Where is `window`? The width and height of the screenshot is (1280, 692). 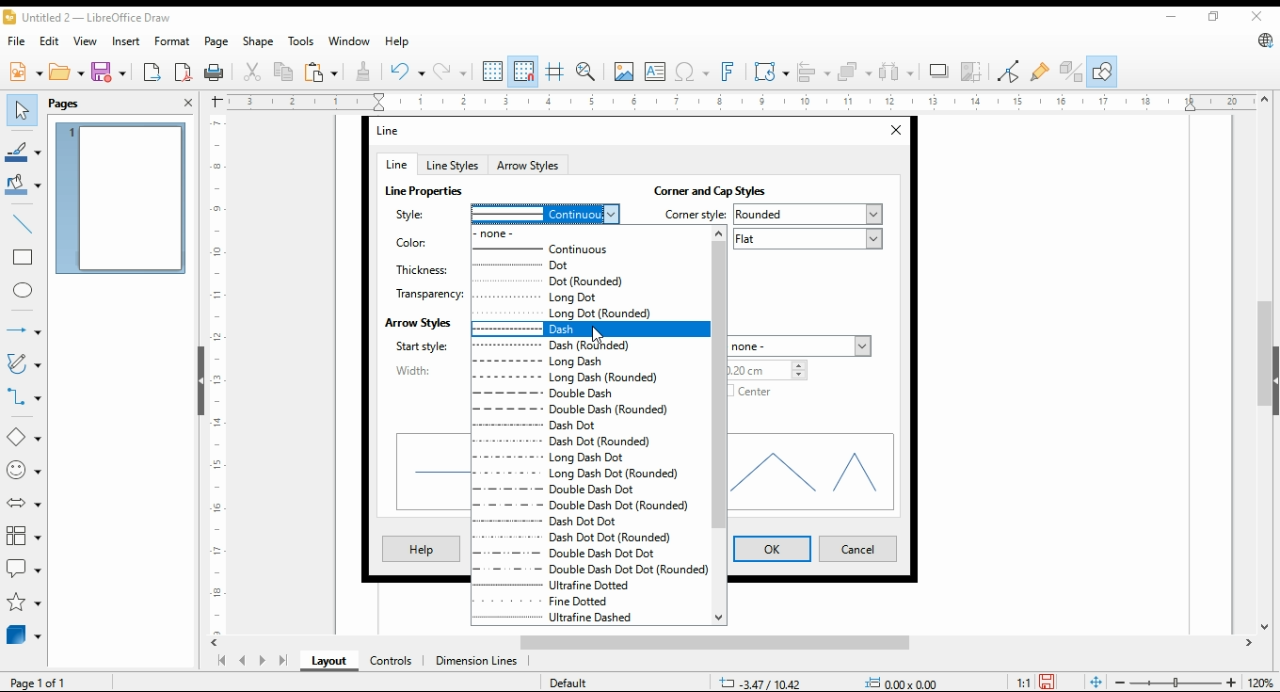 window is located at coordinates (348, 41).